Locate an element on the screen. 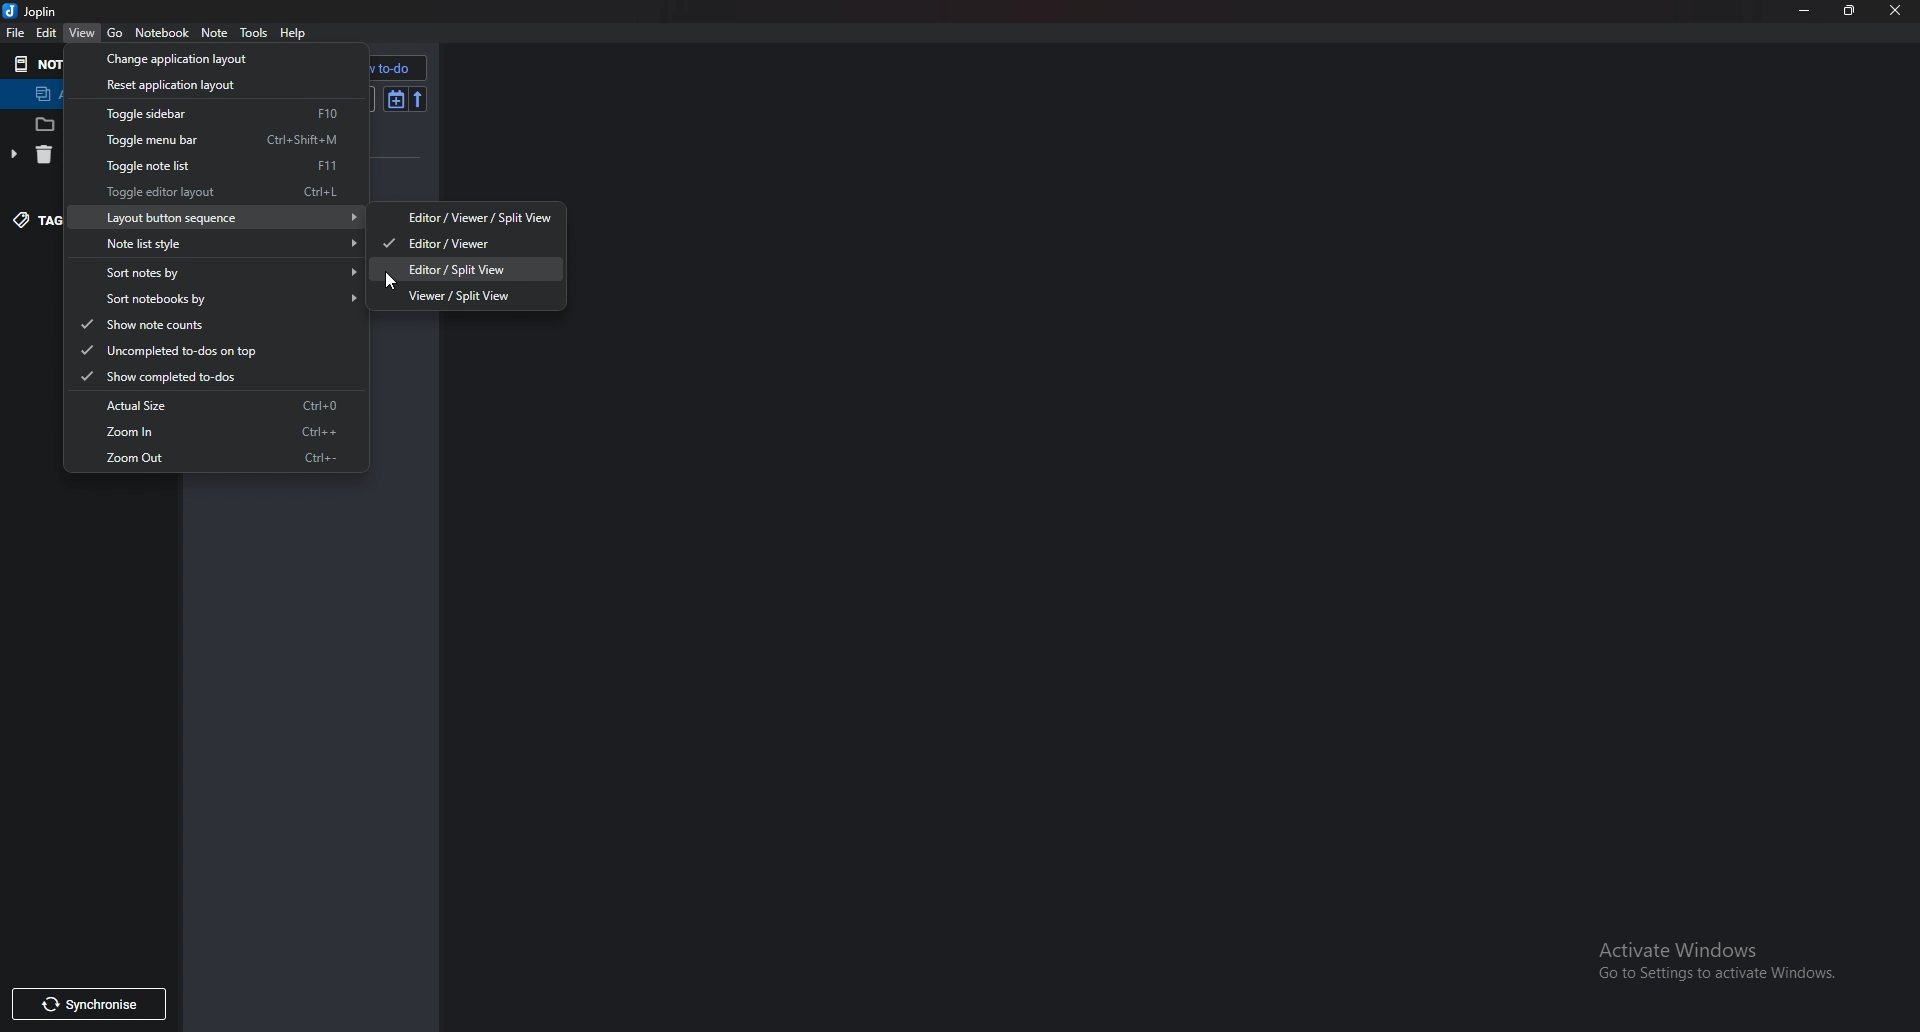  Editor/ Splitview is located at coordinates (470, 269).